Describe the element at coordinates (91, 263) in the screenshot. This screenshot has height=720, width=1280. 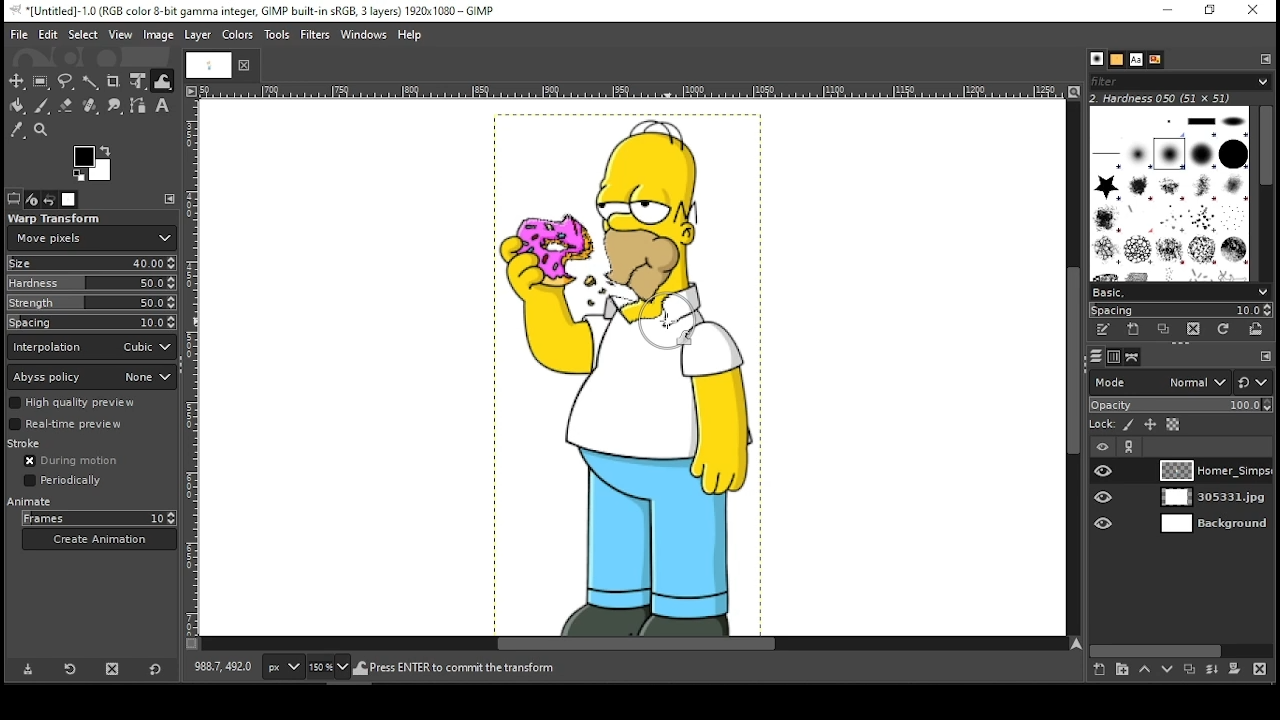
I see `size` at that location.